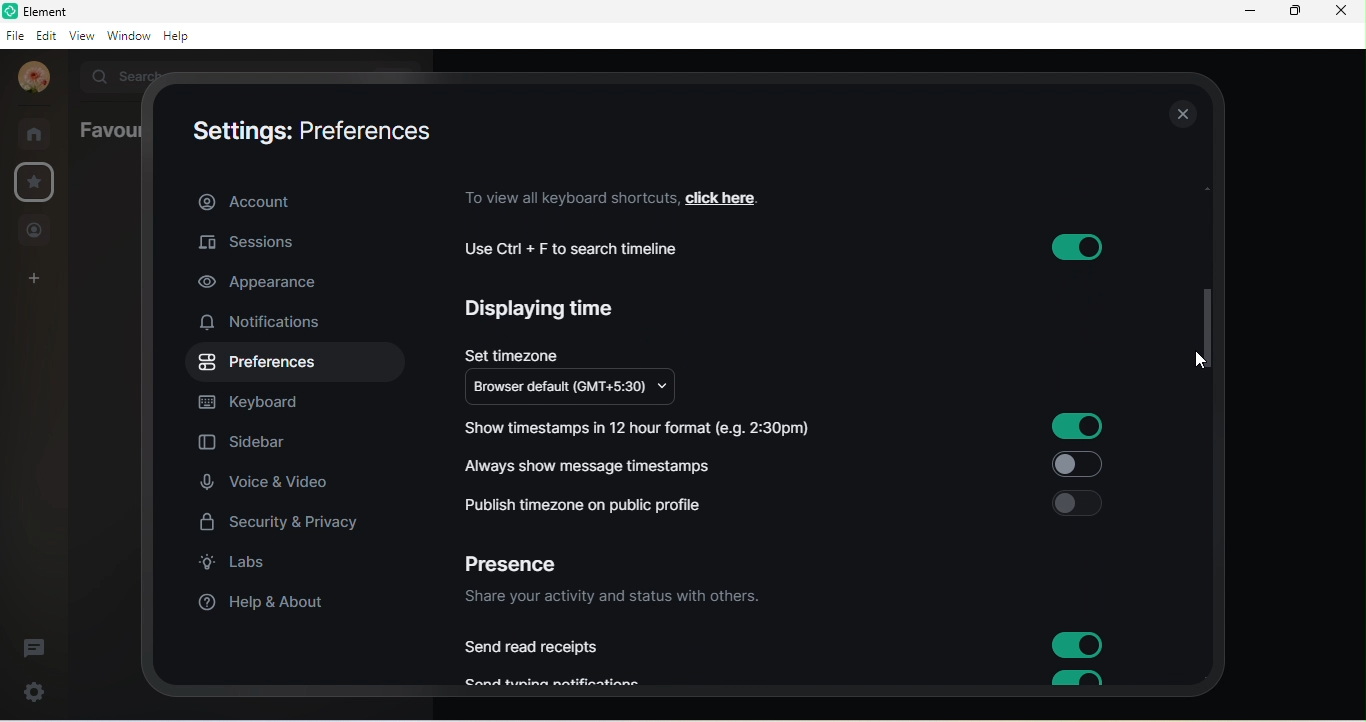 The height and width of the screenshot is (722, 1366). Describe the element at coordinates (80, 38) in the screenshot. I see `view` at that location.